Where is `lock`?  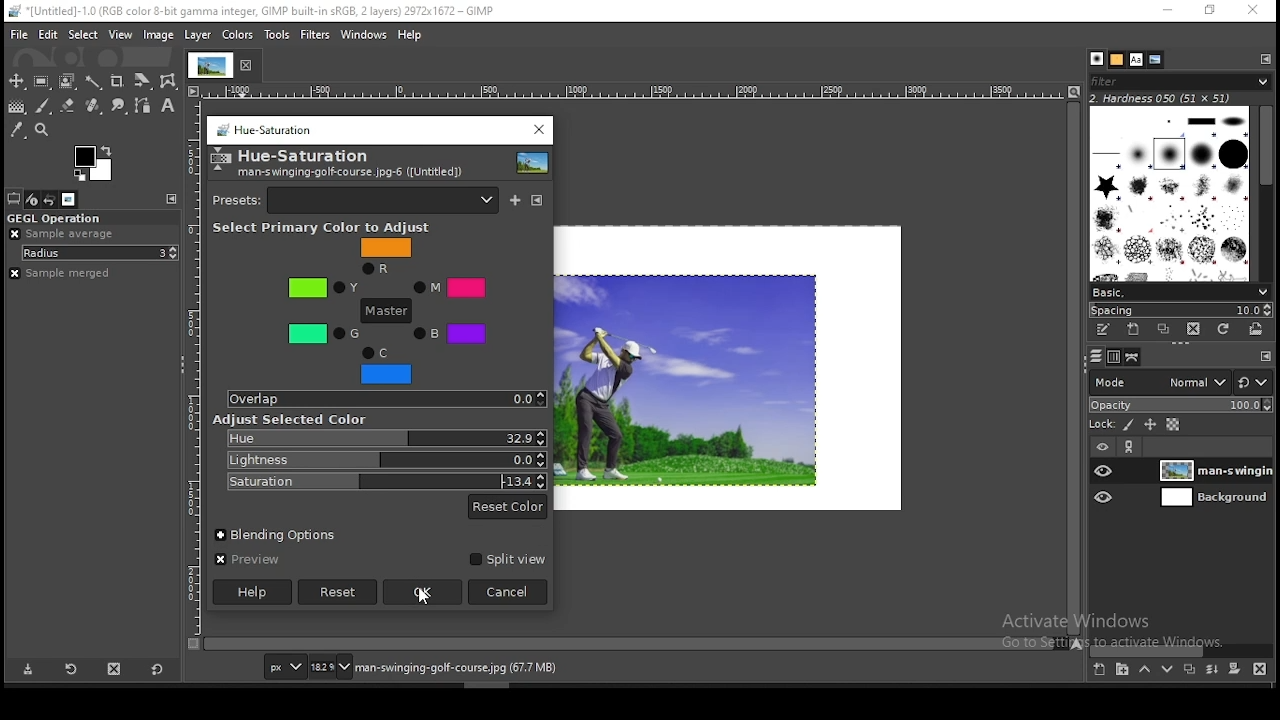
lock is located at coordinates (1103, 425).